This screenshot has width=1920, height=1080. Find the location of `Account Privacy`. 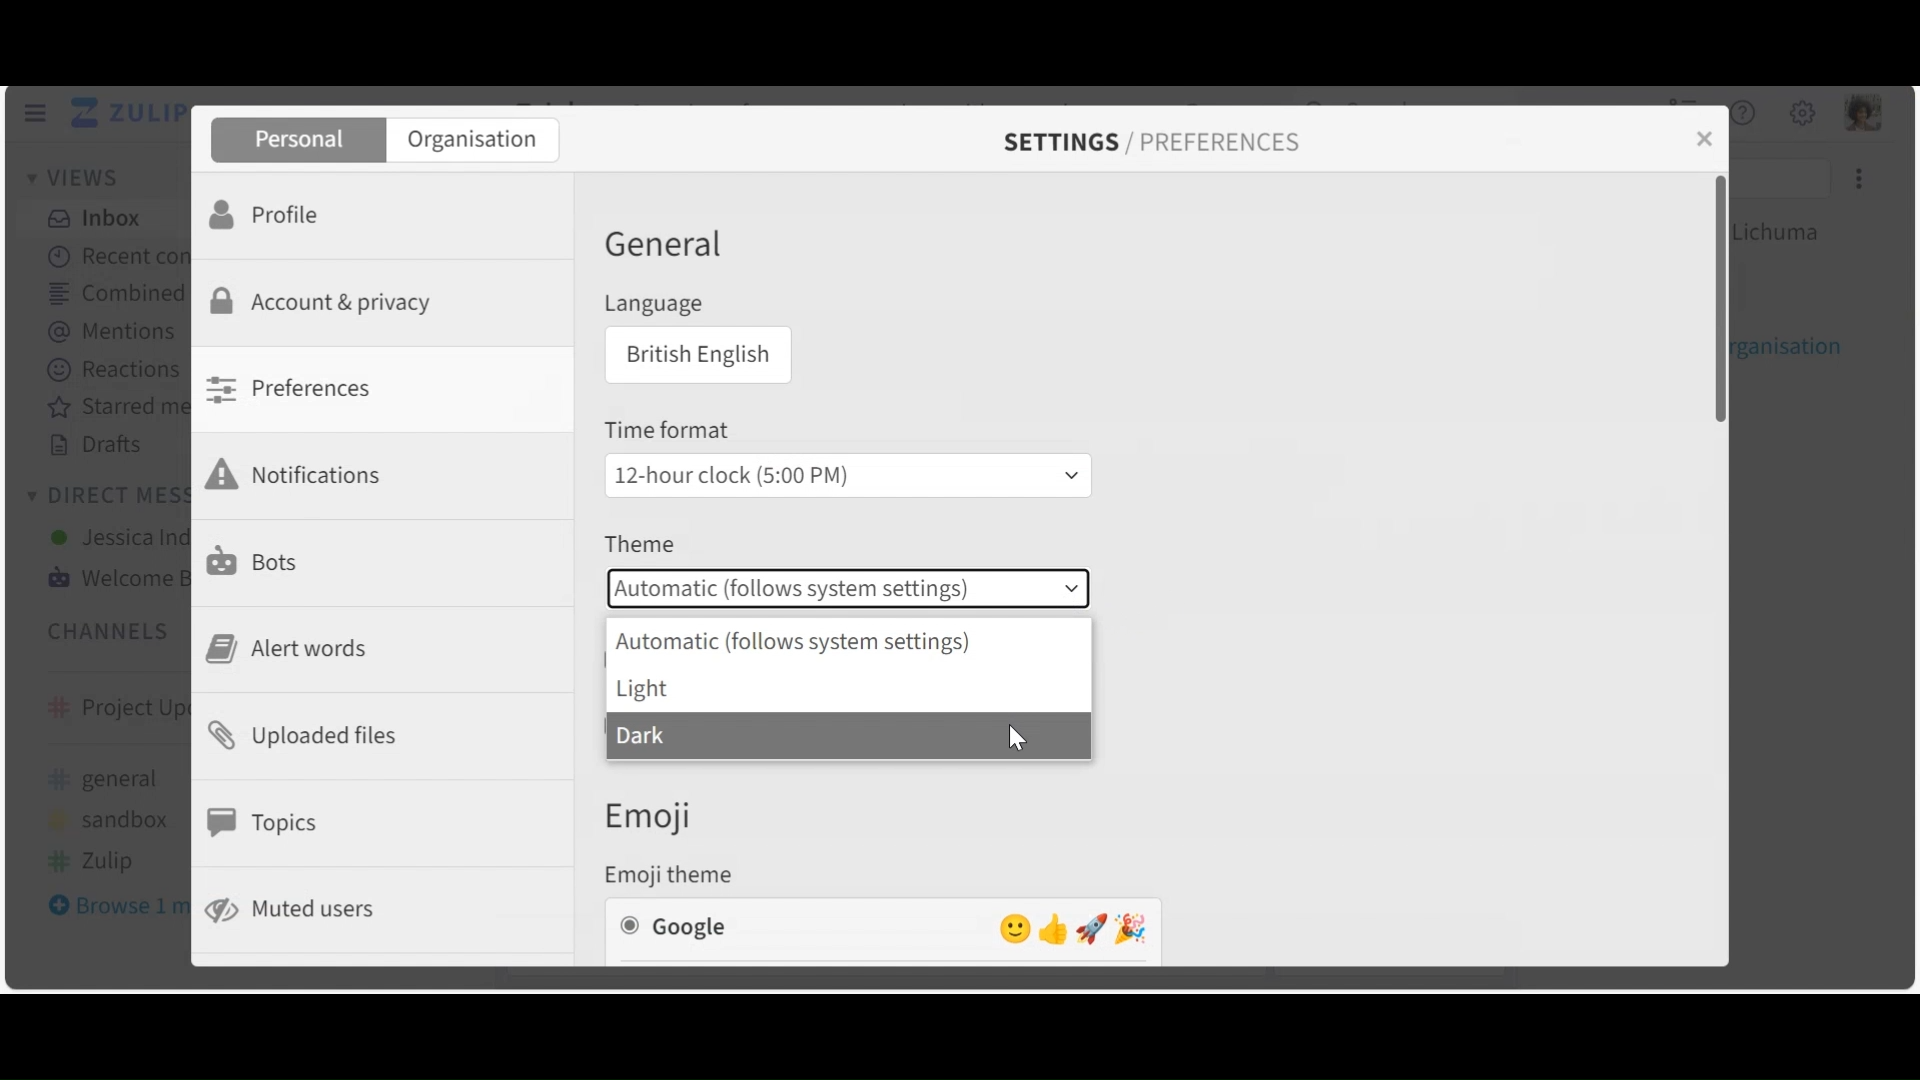

Account Privacy is located at coordinates (328, 301).